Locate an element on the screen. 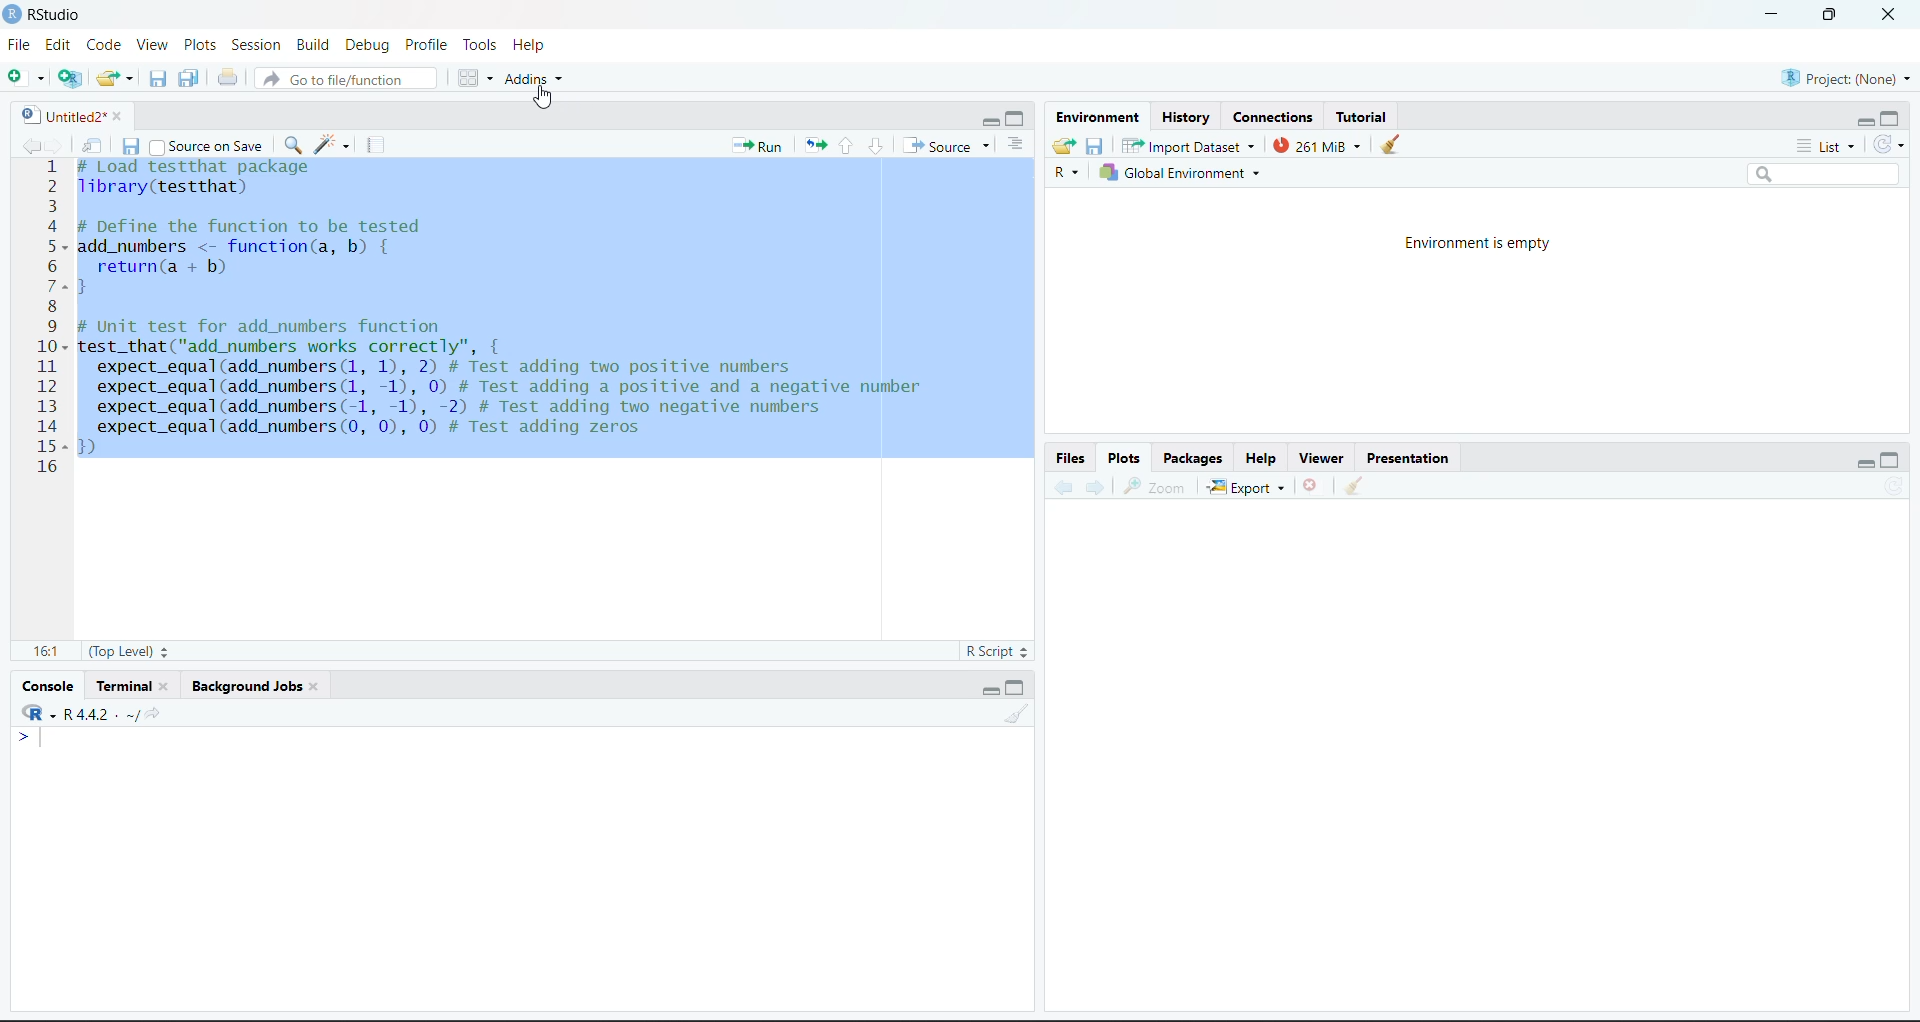  Refresh is located at coordinates (1886, 145).